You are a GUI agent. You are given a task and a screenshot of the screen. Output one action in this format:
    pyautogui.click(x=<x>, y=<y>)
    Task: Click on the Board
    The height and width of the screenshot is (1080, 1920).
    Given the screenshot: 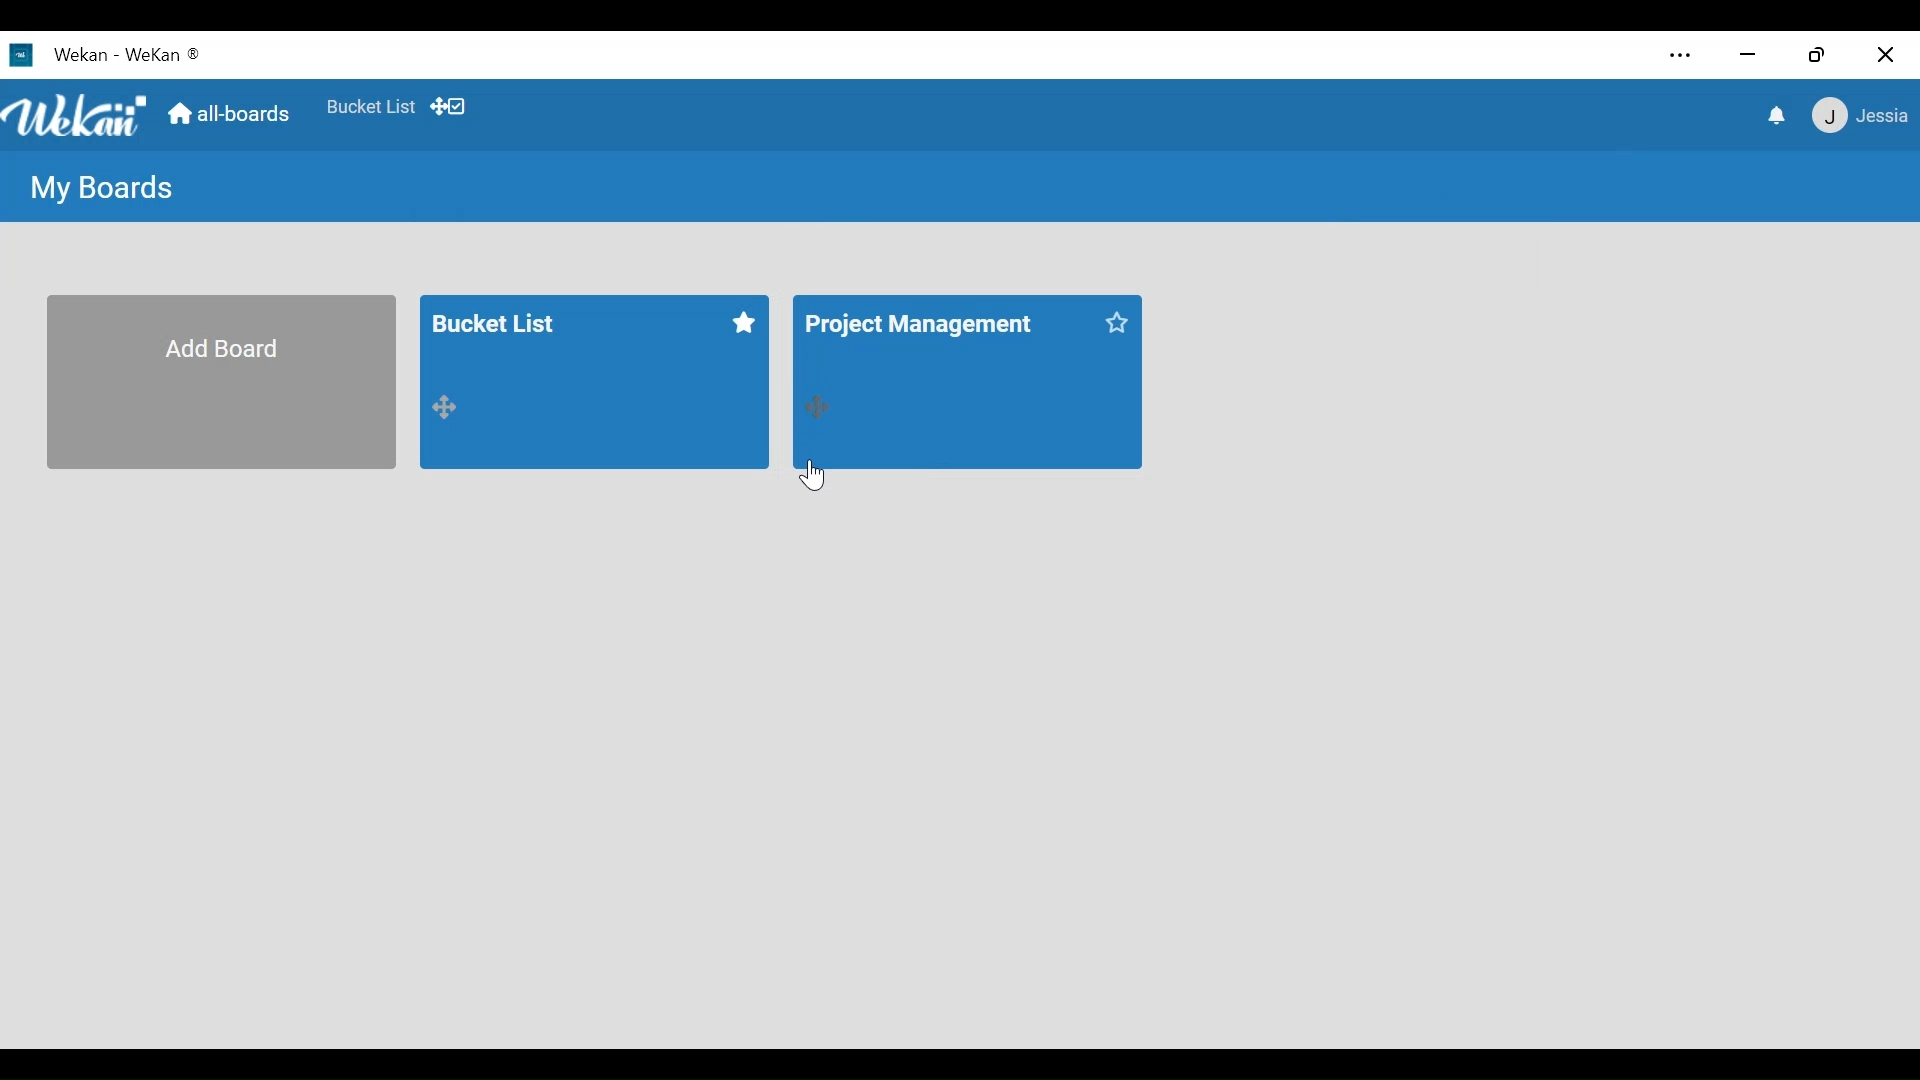 What is the action you would take?
    pyautogui.click(x=965, y=383)
    